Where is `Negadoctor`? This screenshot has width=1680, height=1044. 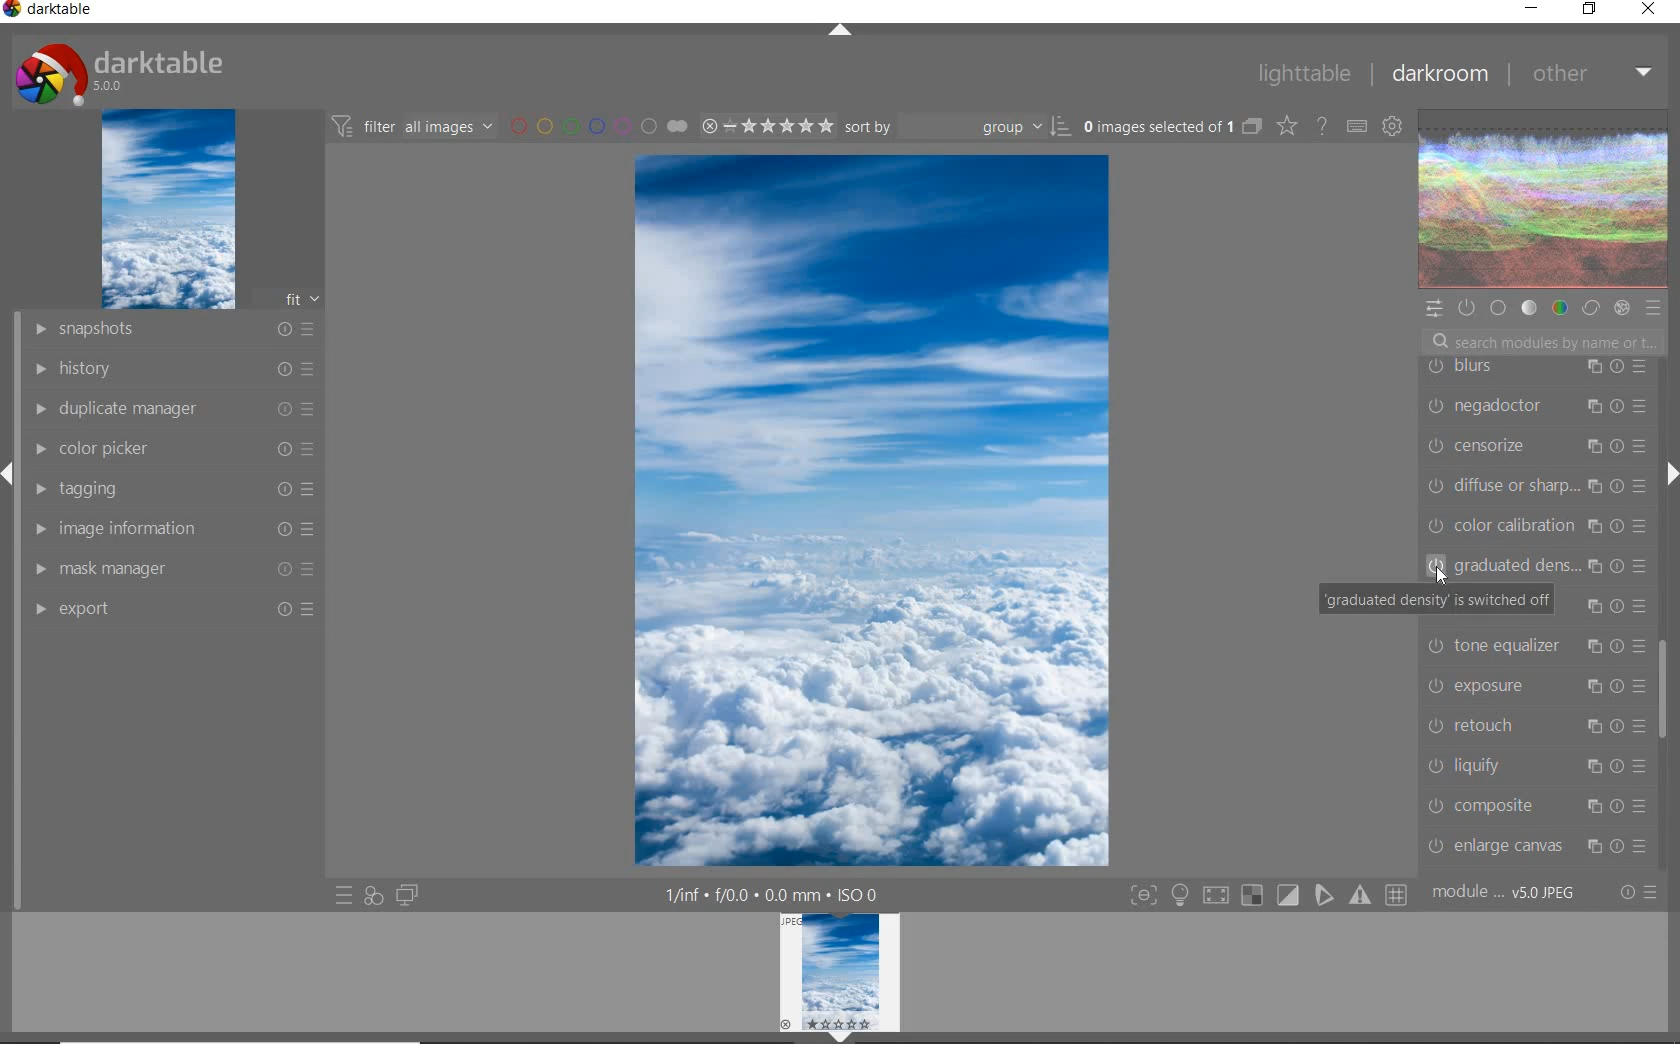
Negadoctor is located at coordinates (1532, 406).